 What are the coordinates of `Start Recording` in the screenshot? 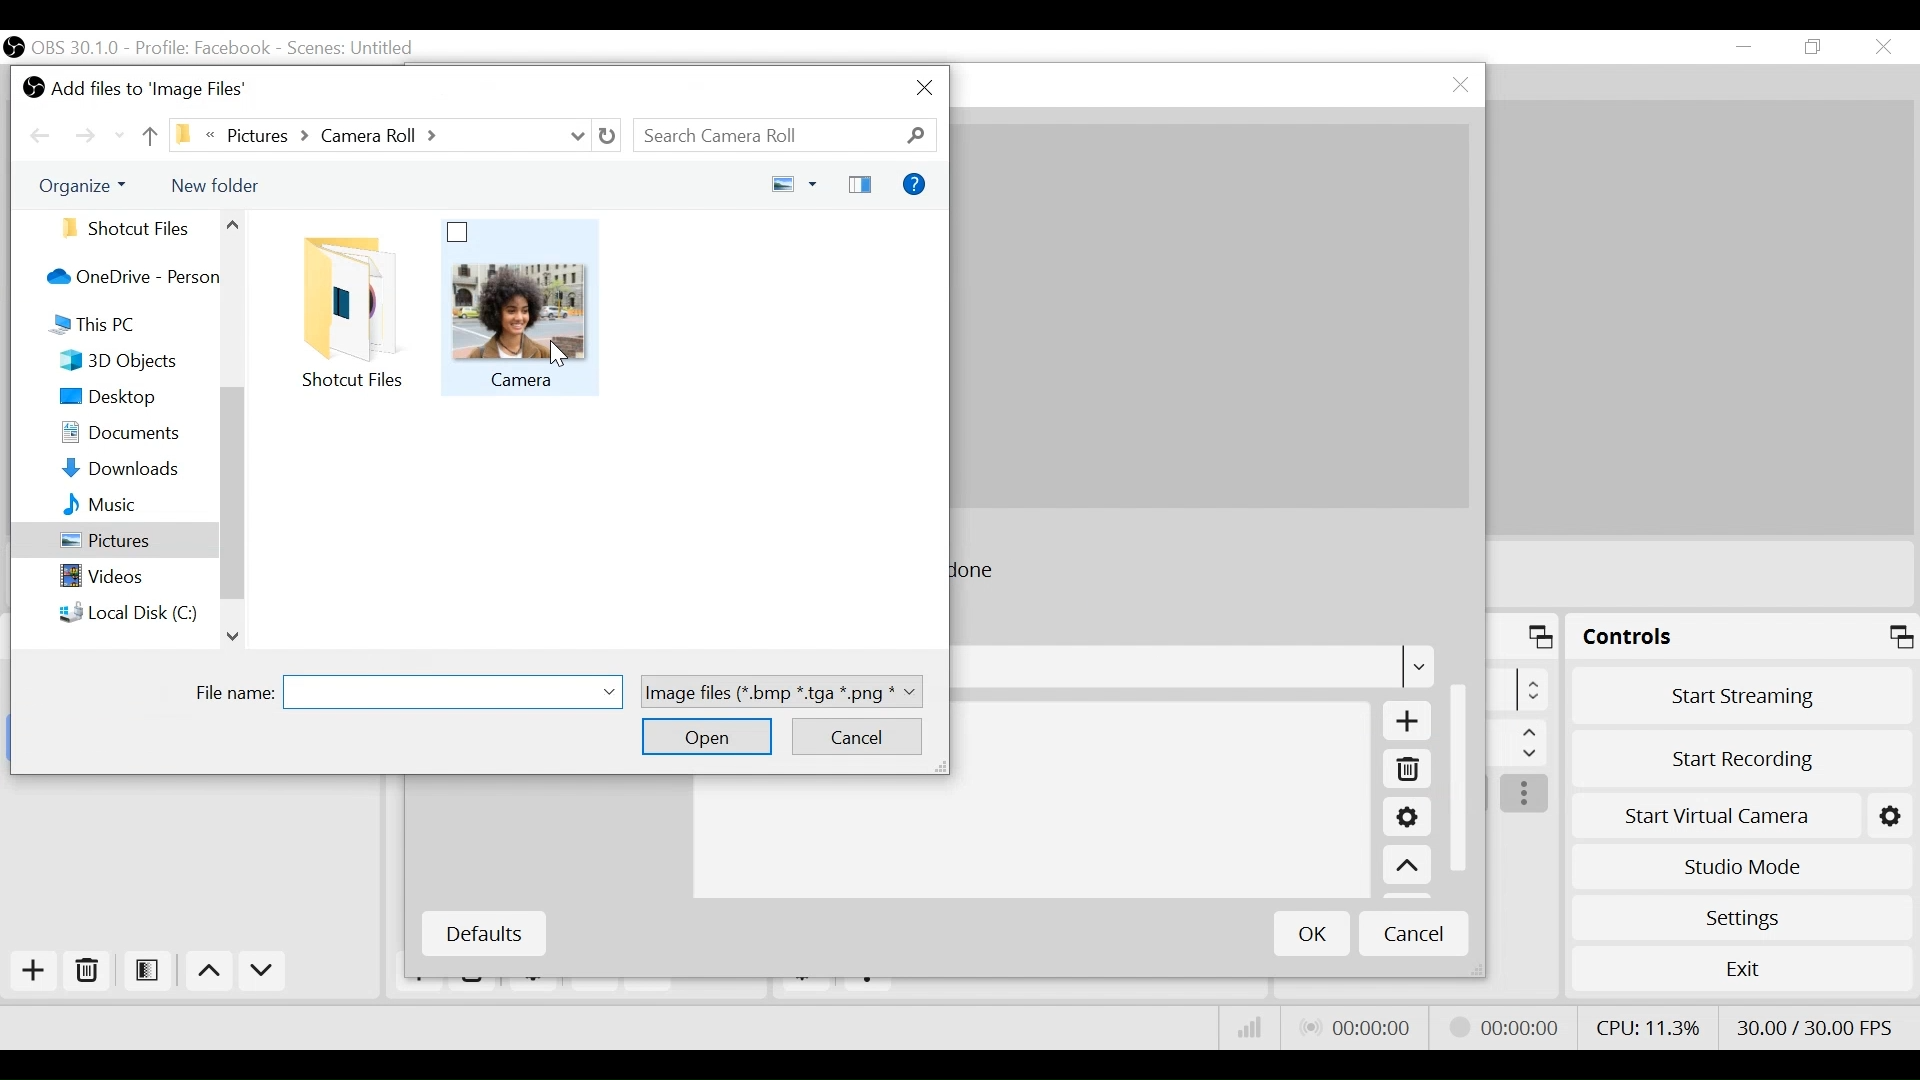 It's located at (1744, 753).